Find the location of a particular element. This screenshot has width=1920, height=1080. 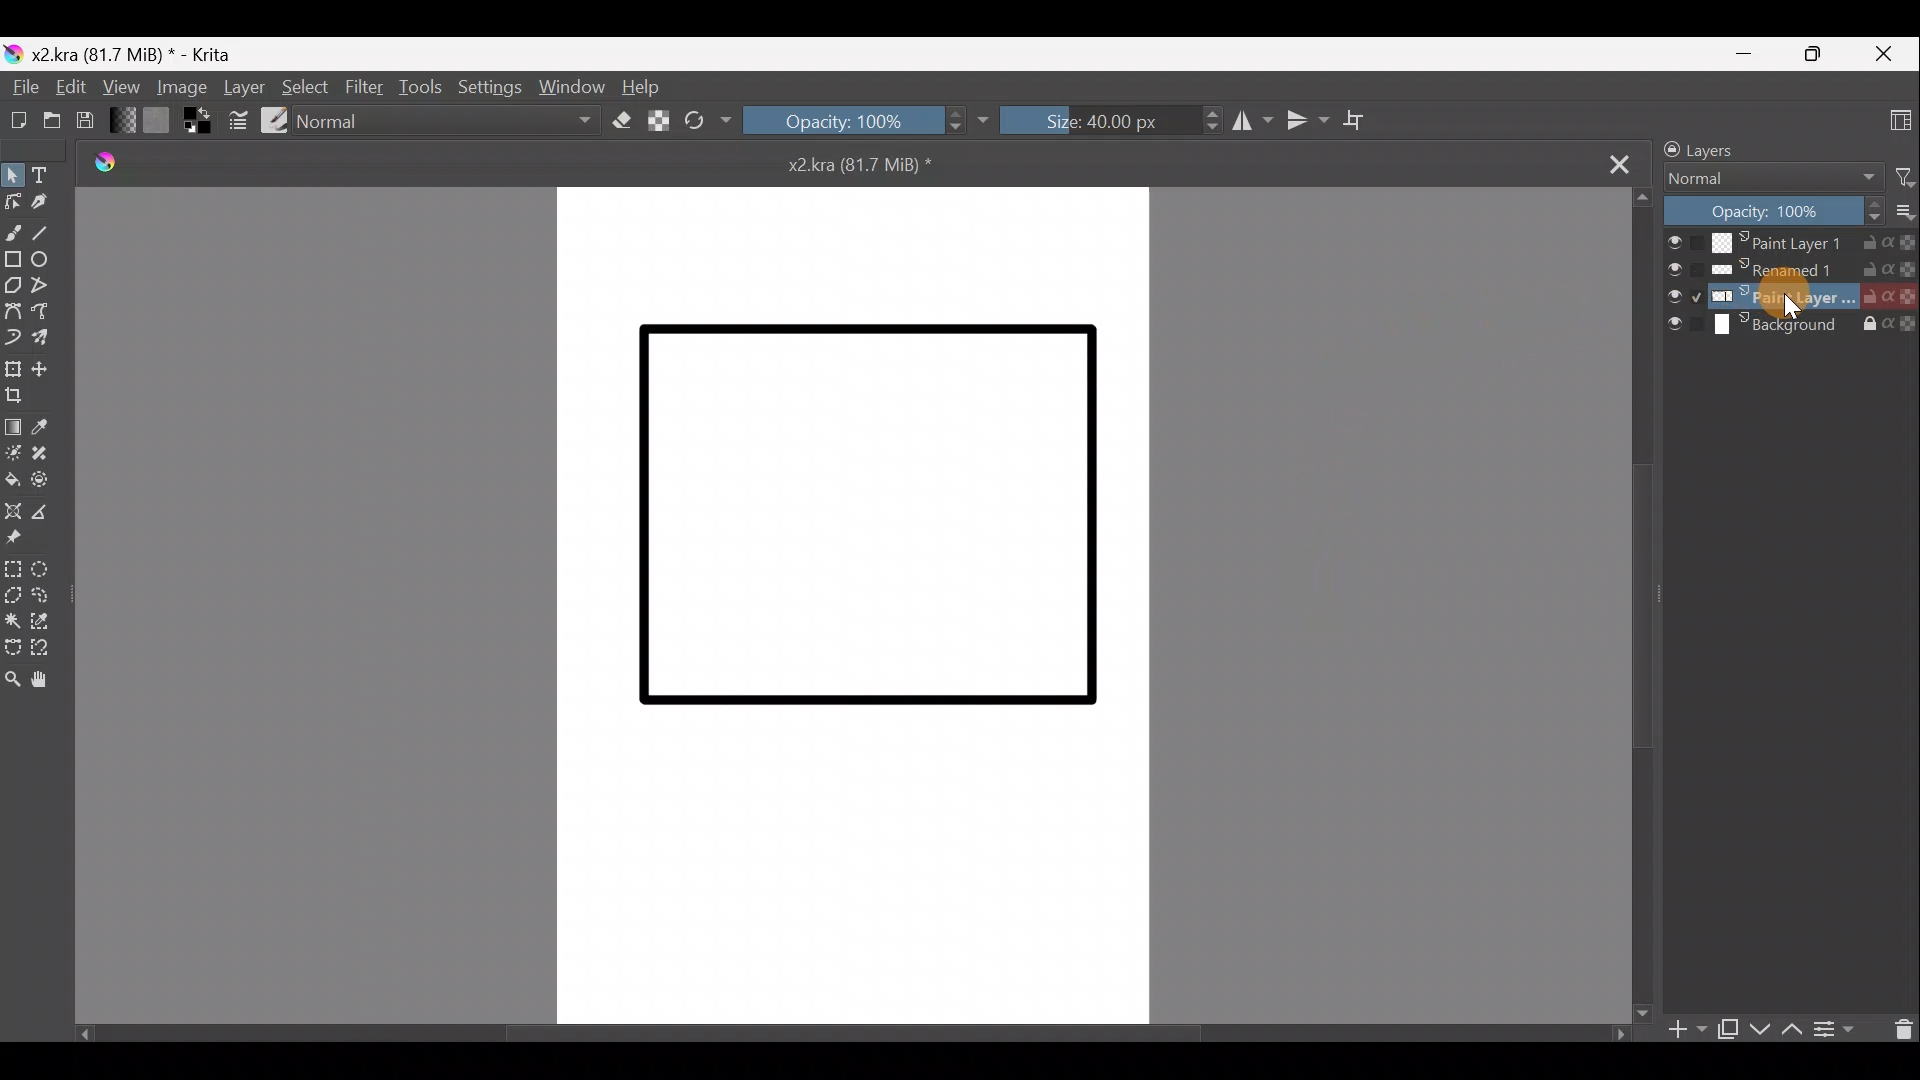

Freehand brush tool is located at coordinates (13, 229).